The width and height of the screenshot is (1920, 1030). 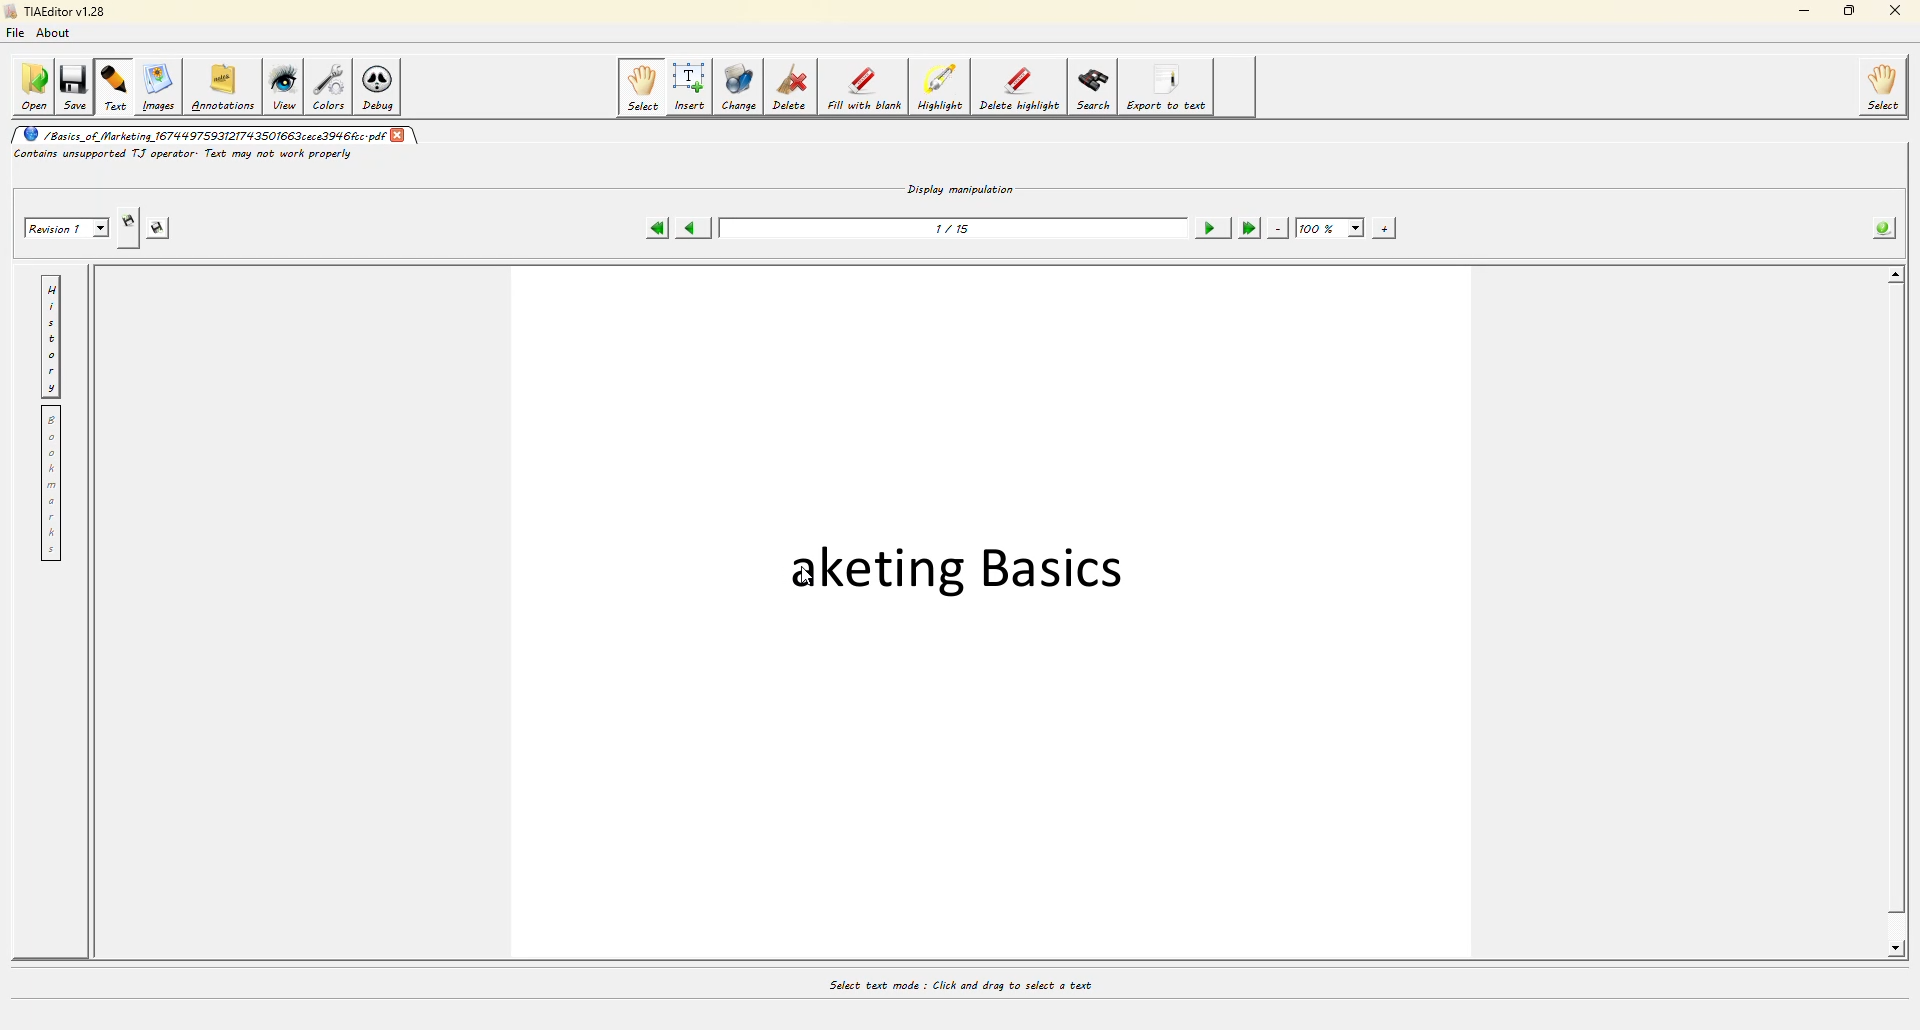 I want to click on colors, so click(x=332, y=87).